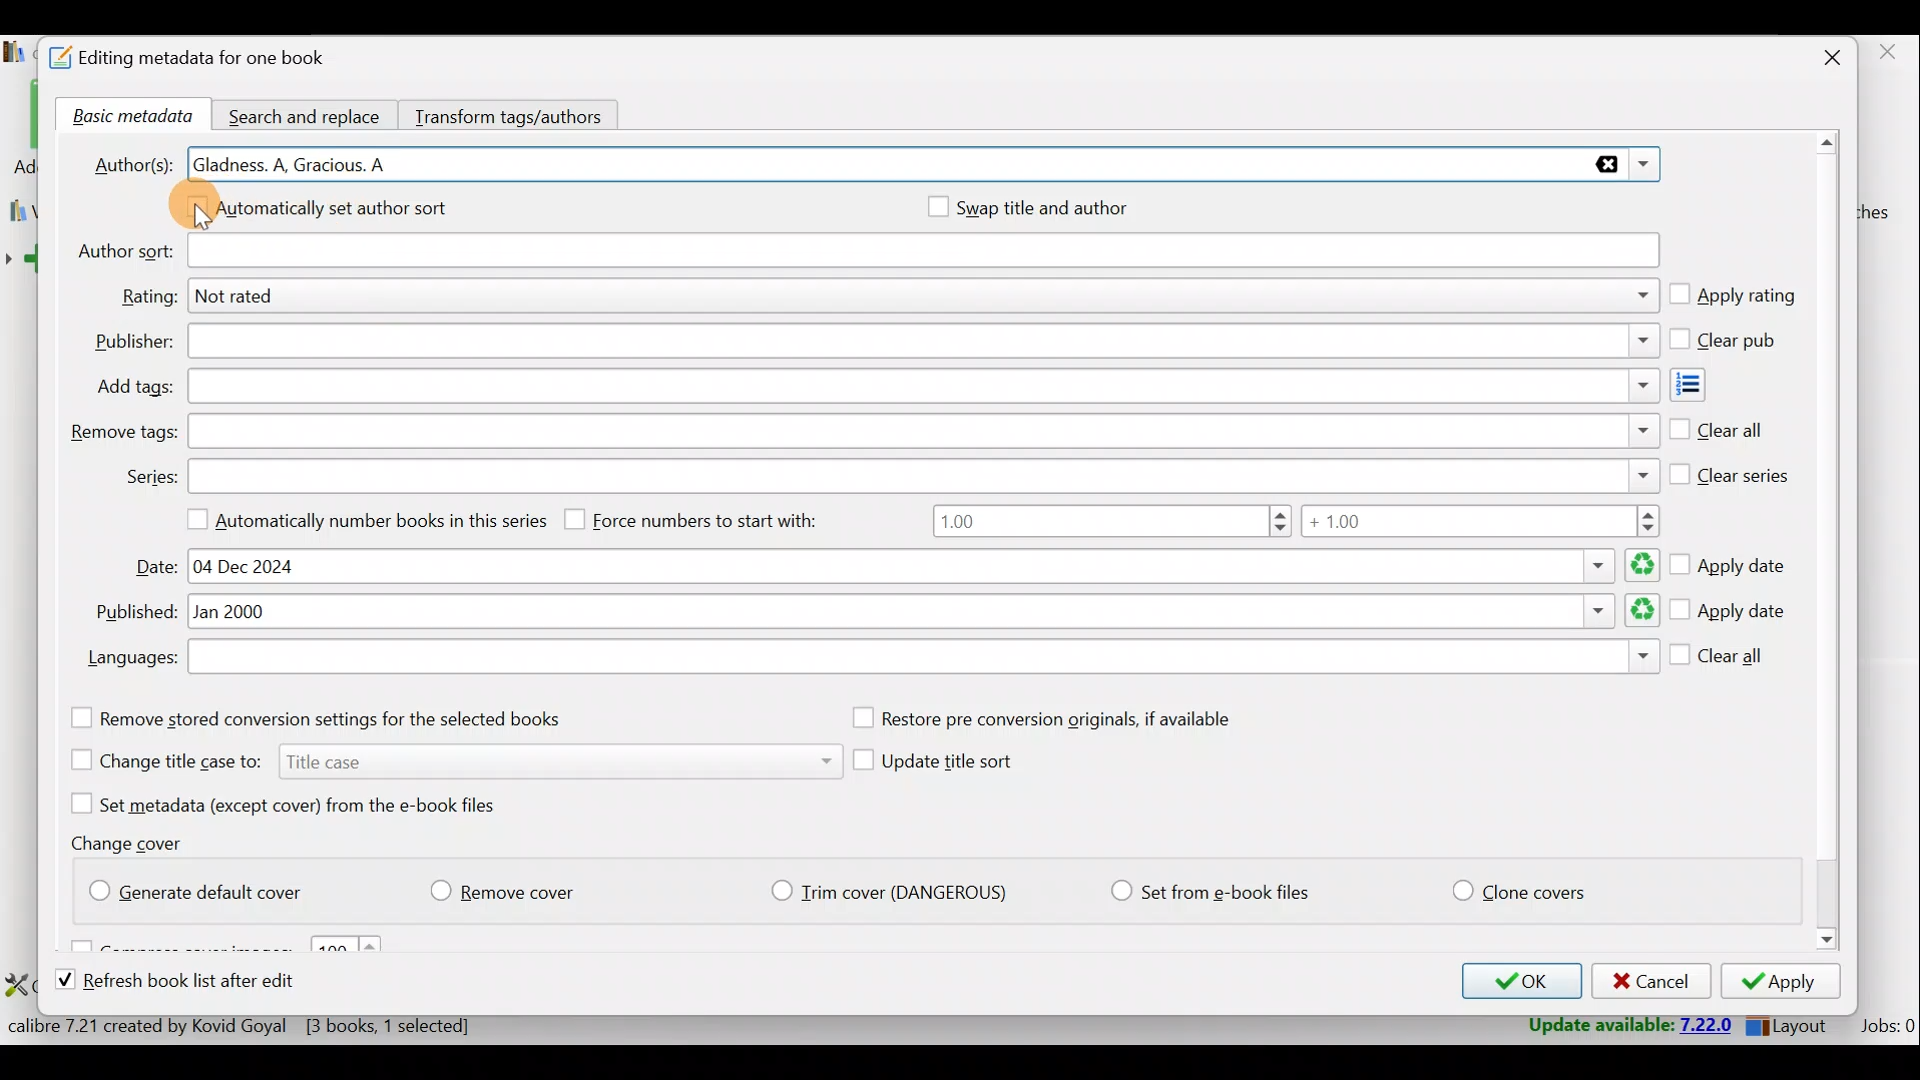  What do you see at coordinates (1515, 887) in the screenshot?
I see `Clone covers` at bounding box center [1515, 887].